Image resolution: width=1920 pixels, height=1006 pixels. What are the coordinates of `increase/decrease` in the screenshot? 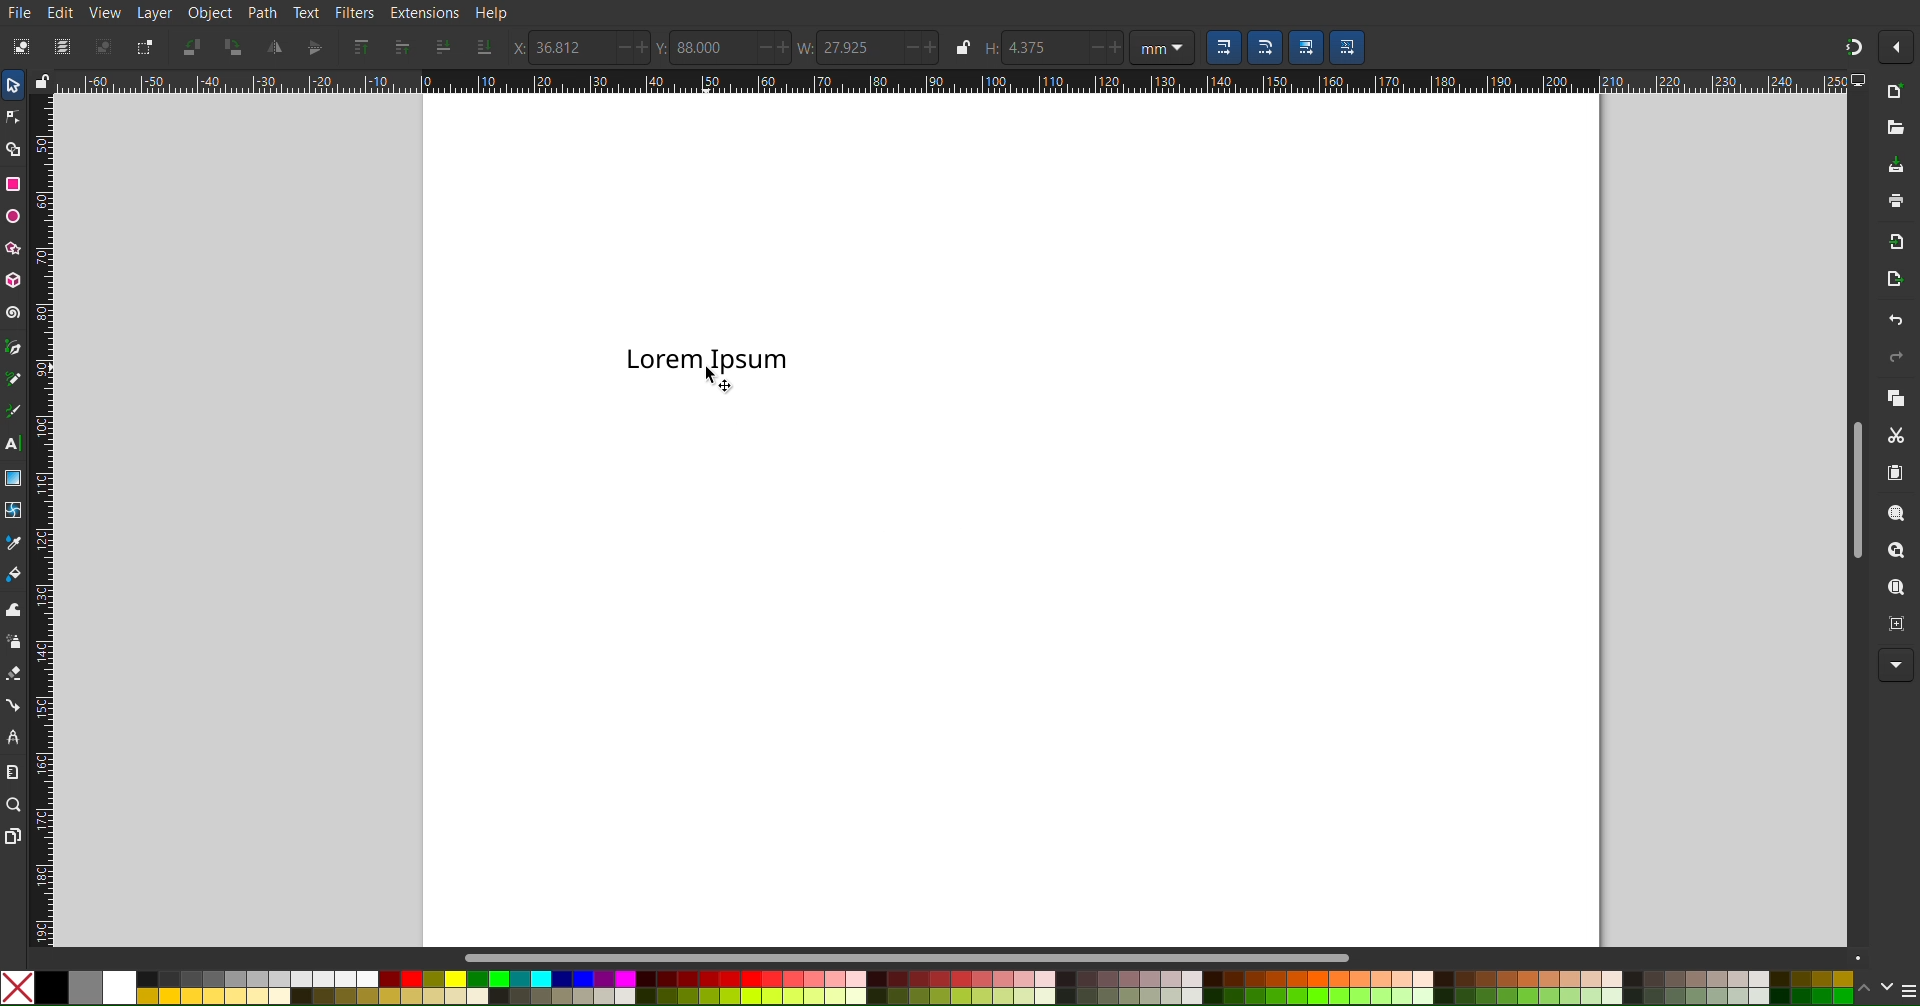 It's located at (774, 48).